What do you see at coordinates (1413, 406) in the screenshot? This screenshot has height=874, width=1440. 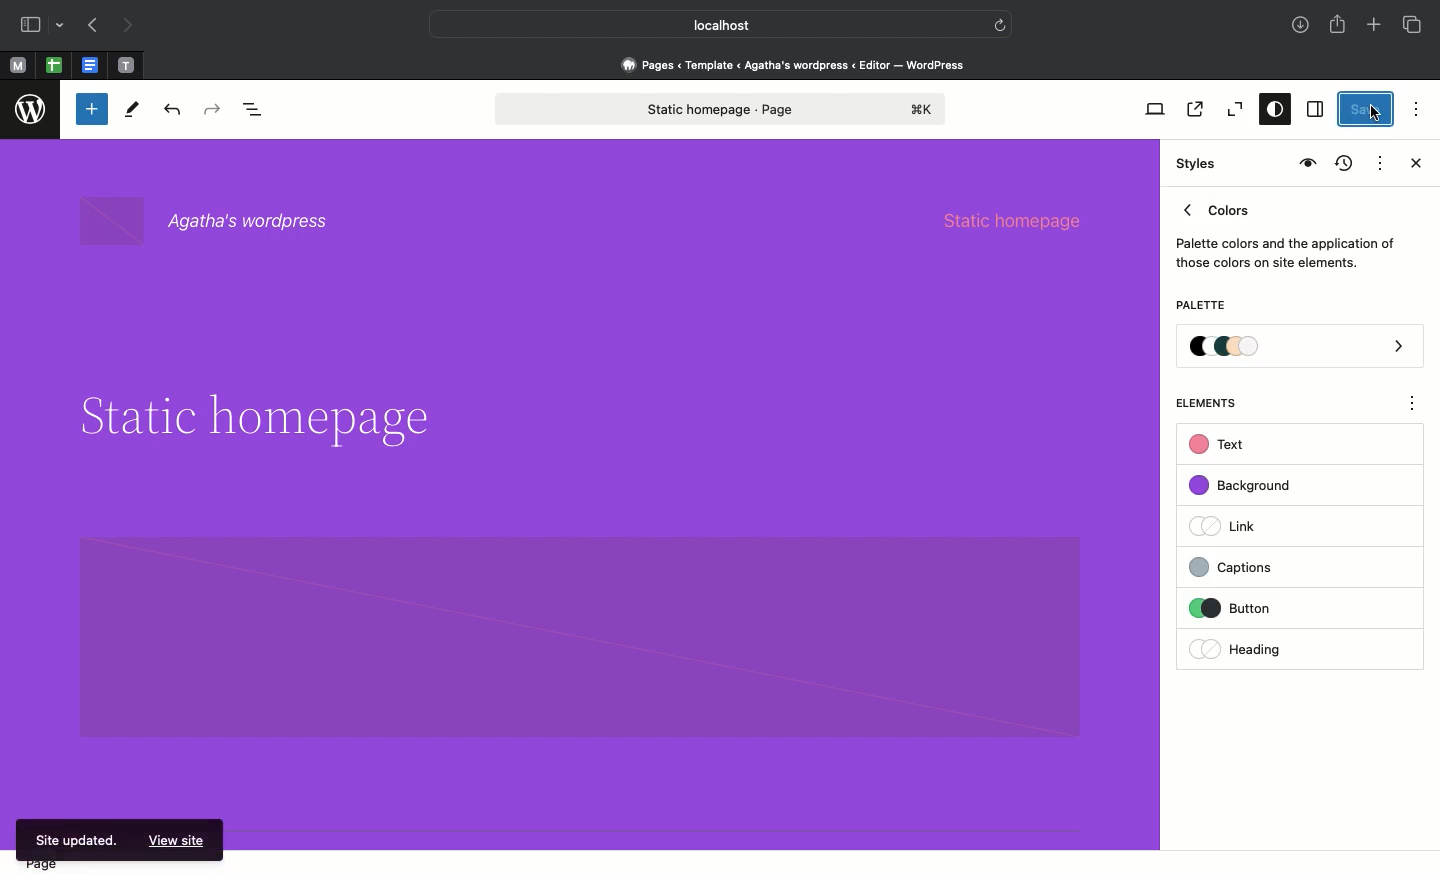 I see `options` at bounding box center [1413, 406].